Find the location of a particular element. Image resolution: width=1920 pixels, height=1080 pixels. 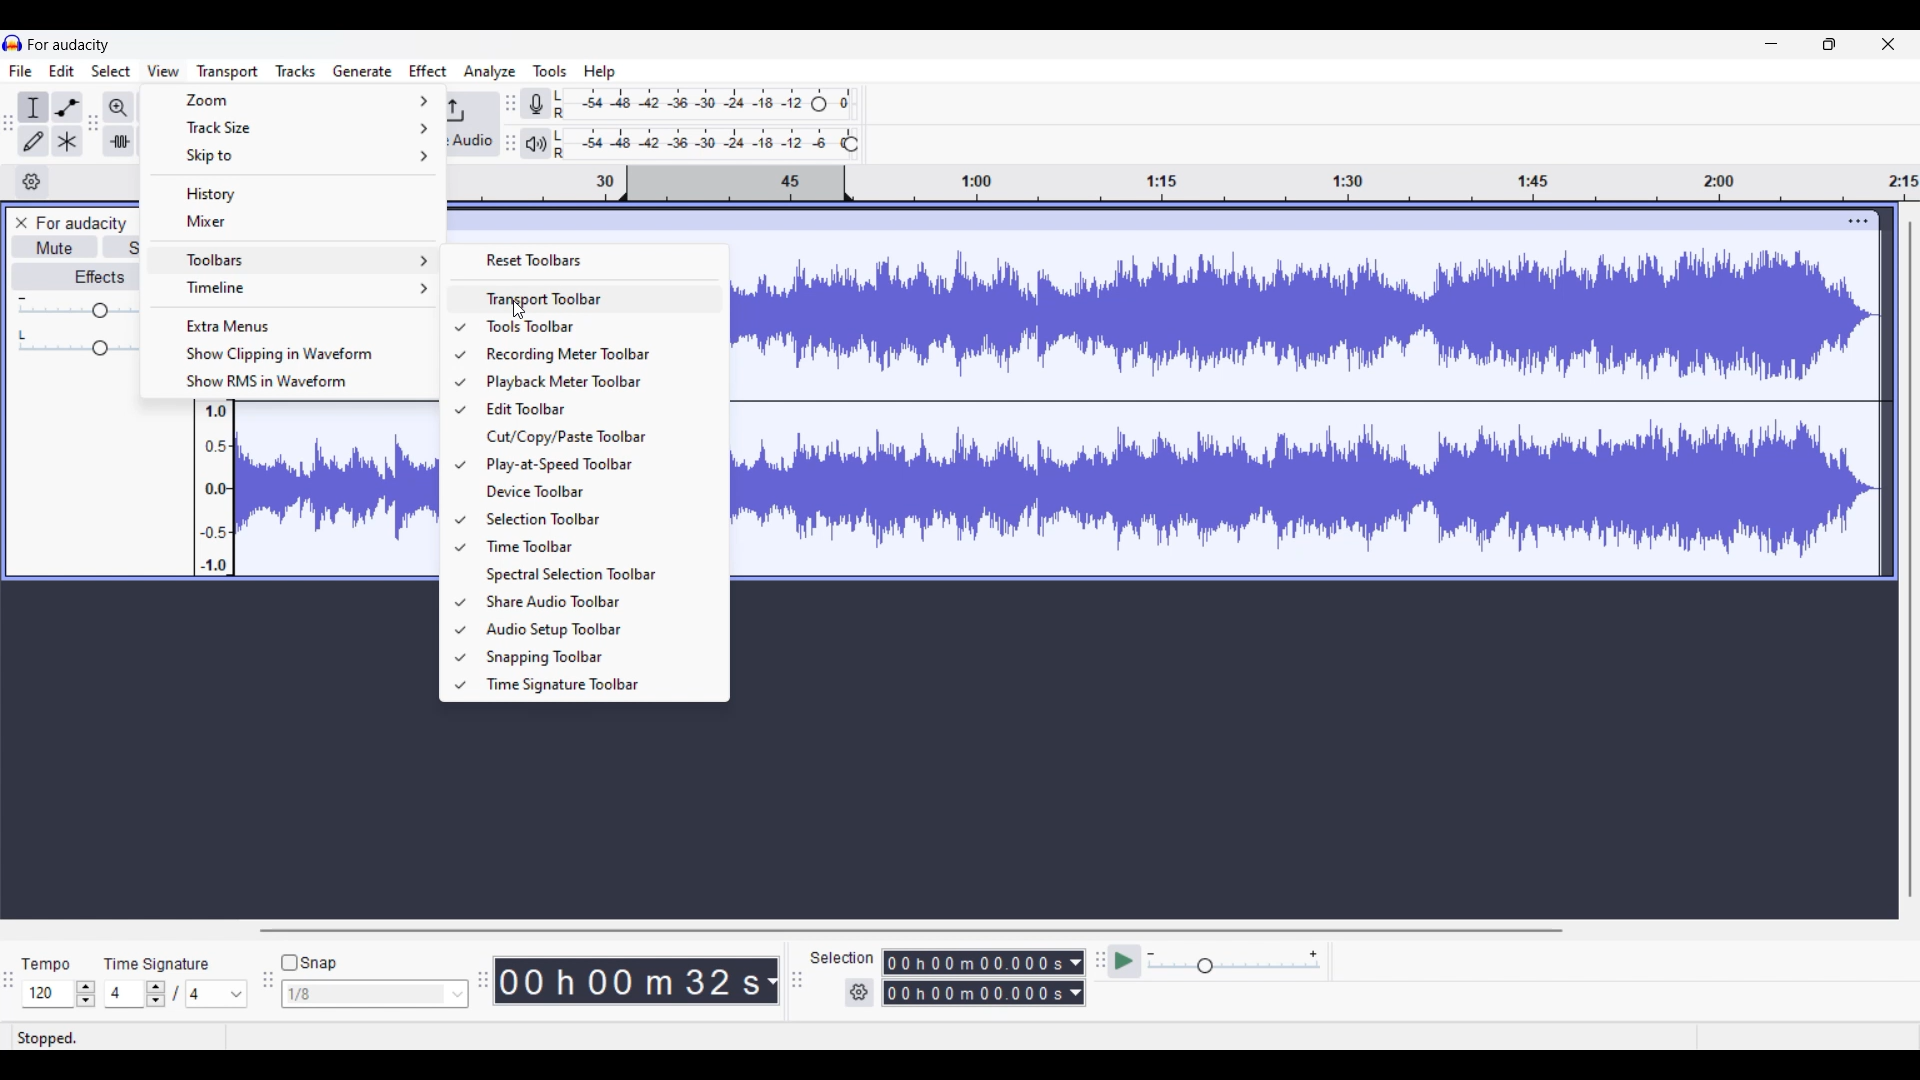

Pan scale is located at coordinates (76, 342).